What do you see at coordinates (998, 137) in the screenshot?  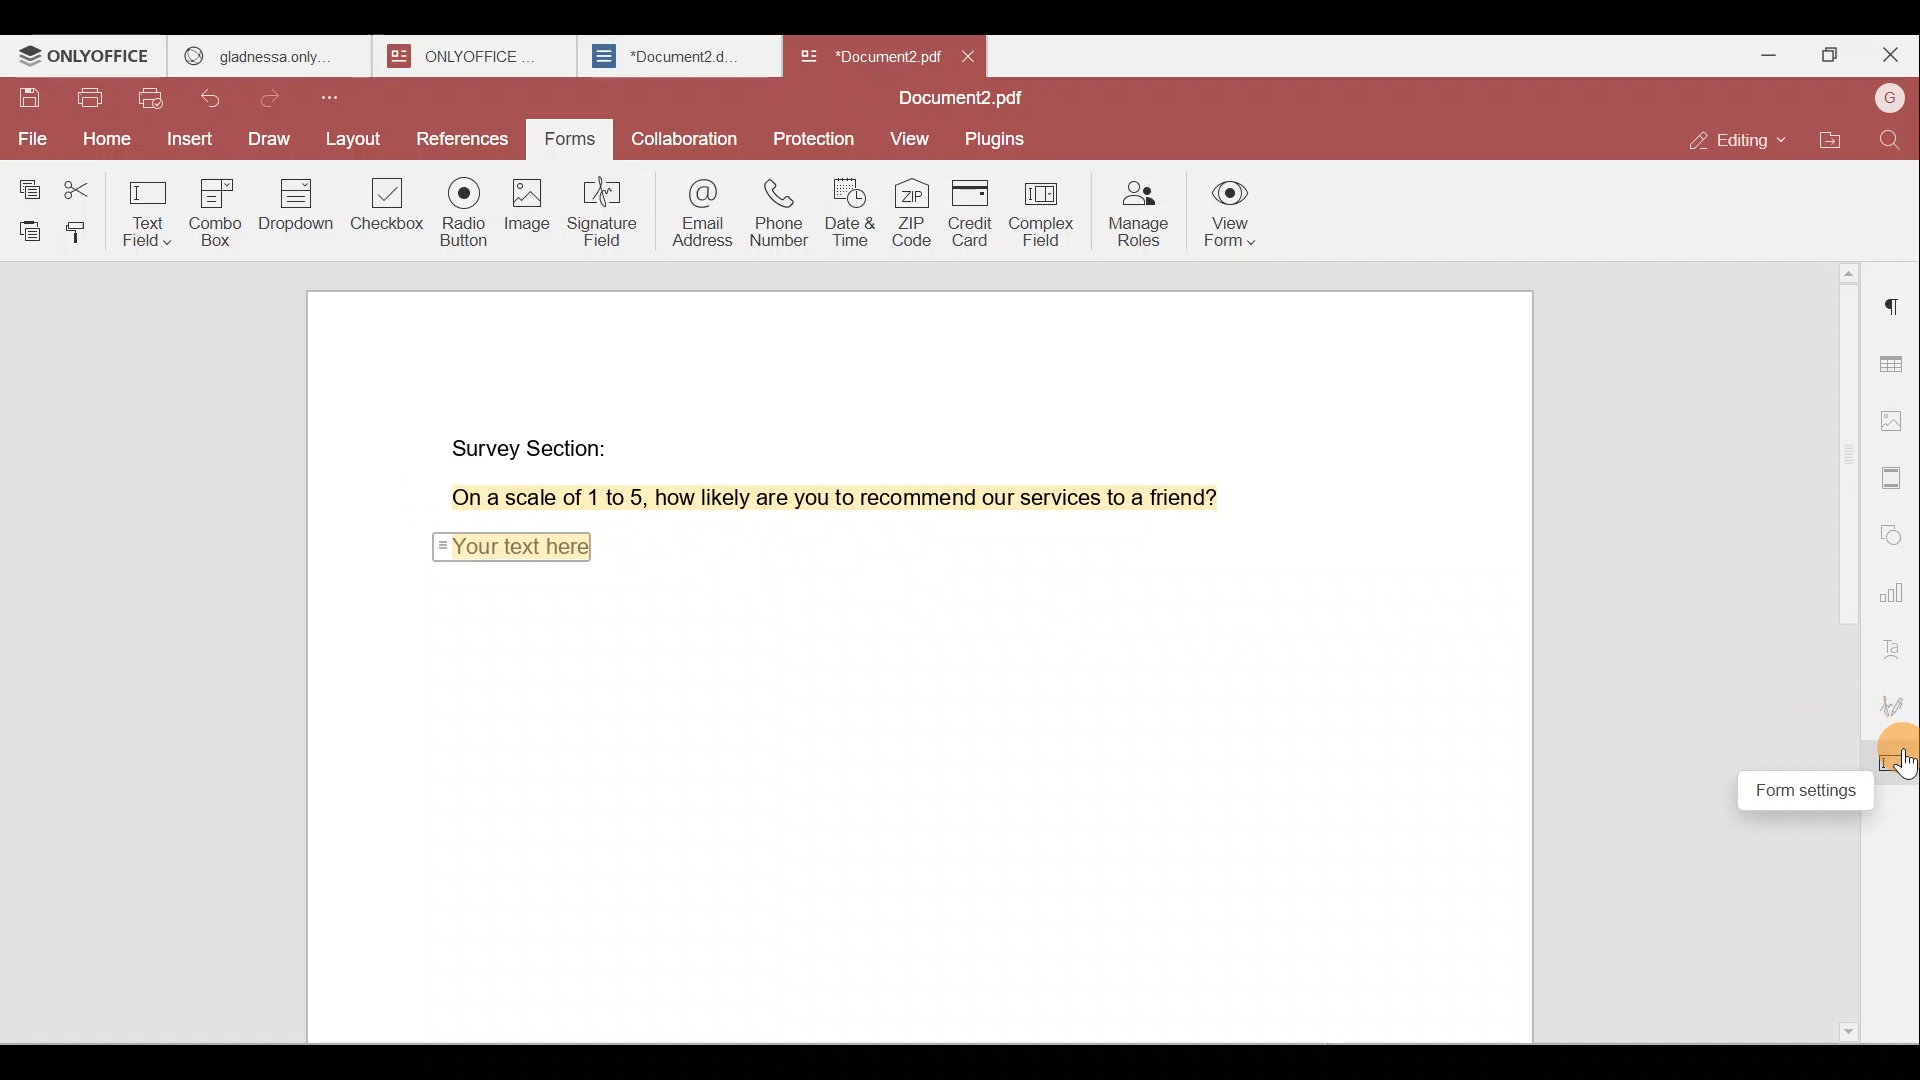 I see `Plugins` at bounding box center [998, 137].